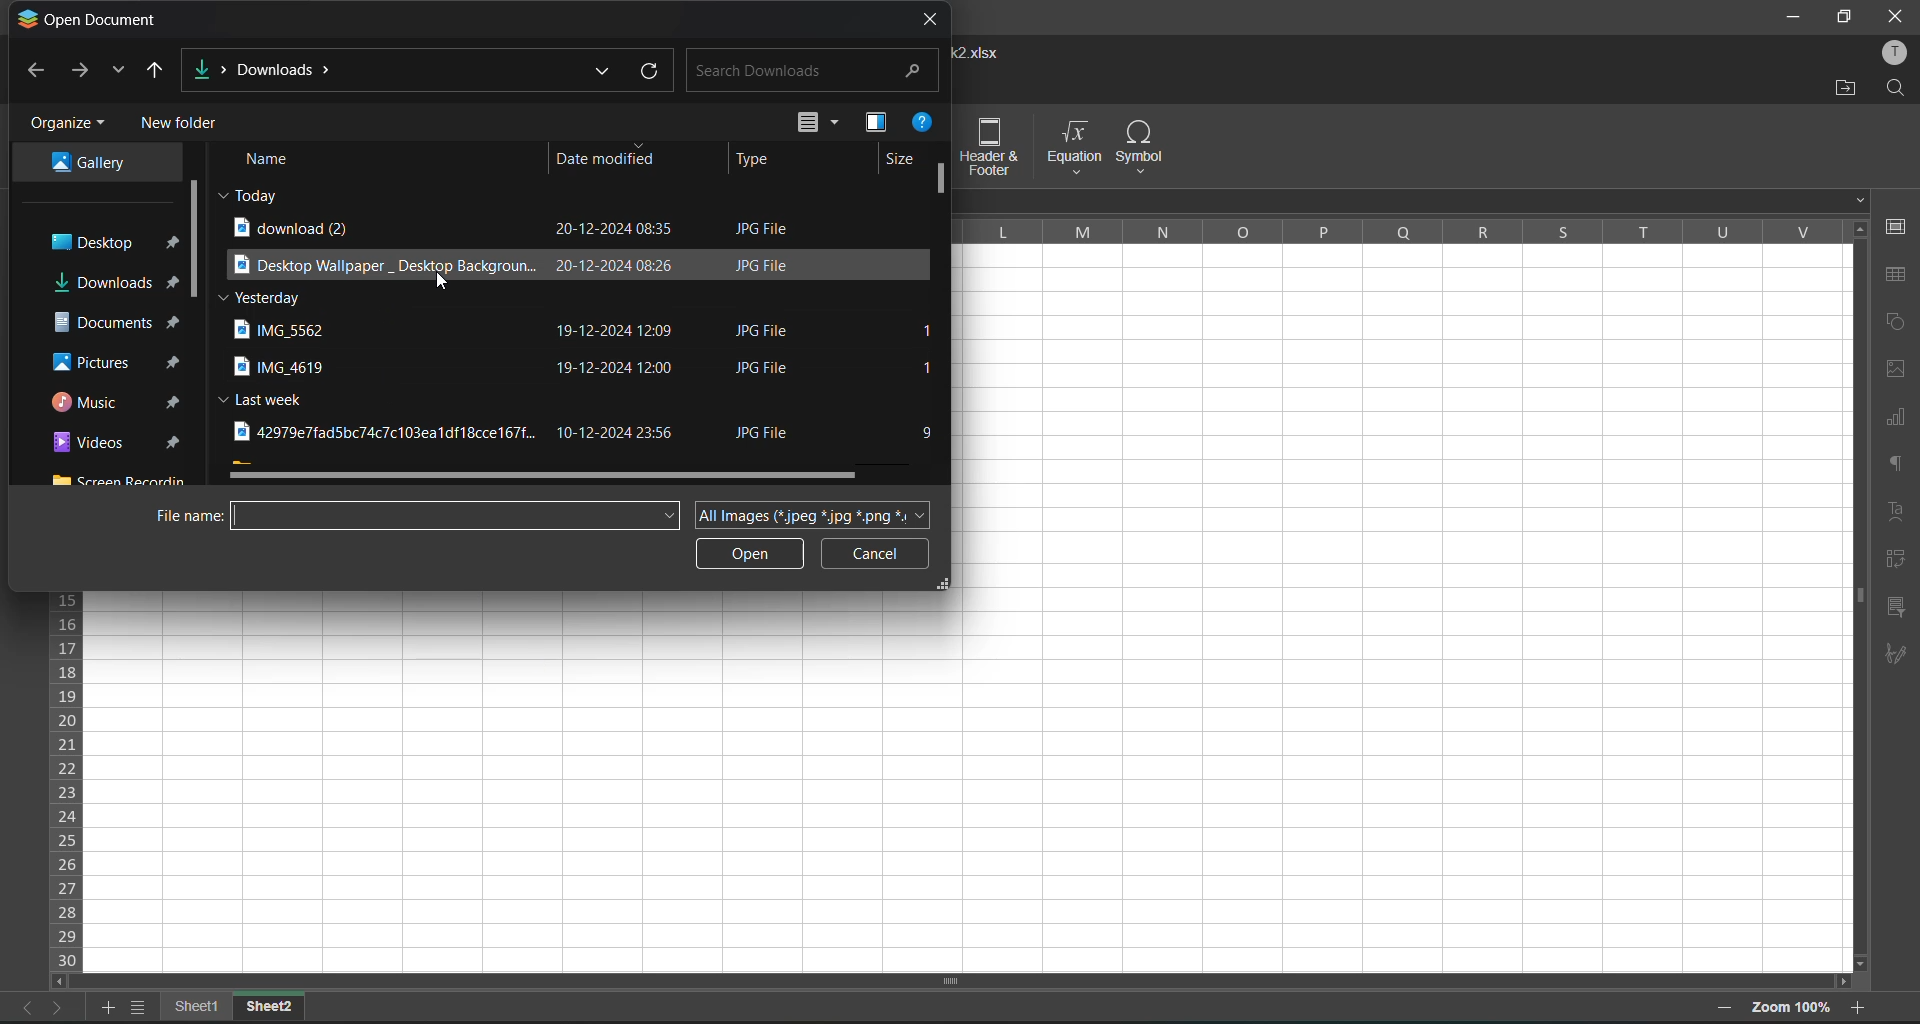  I want to click on organize, so click(66, 124).